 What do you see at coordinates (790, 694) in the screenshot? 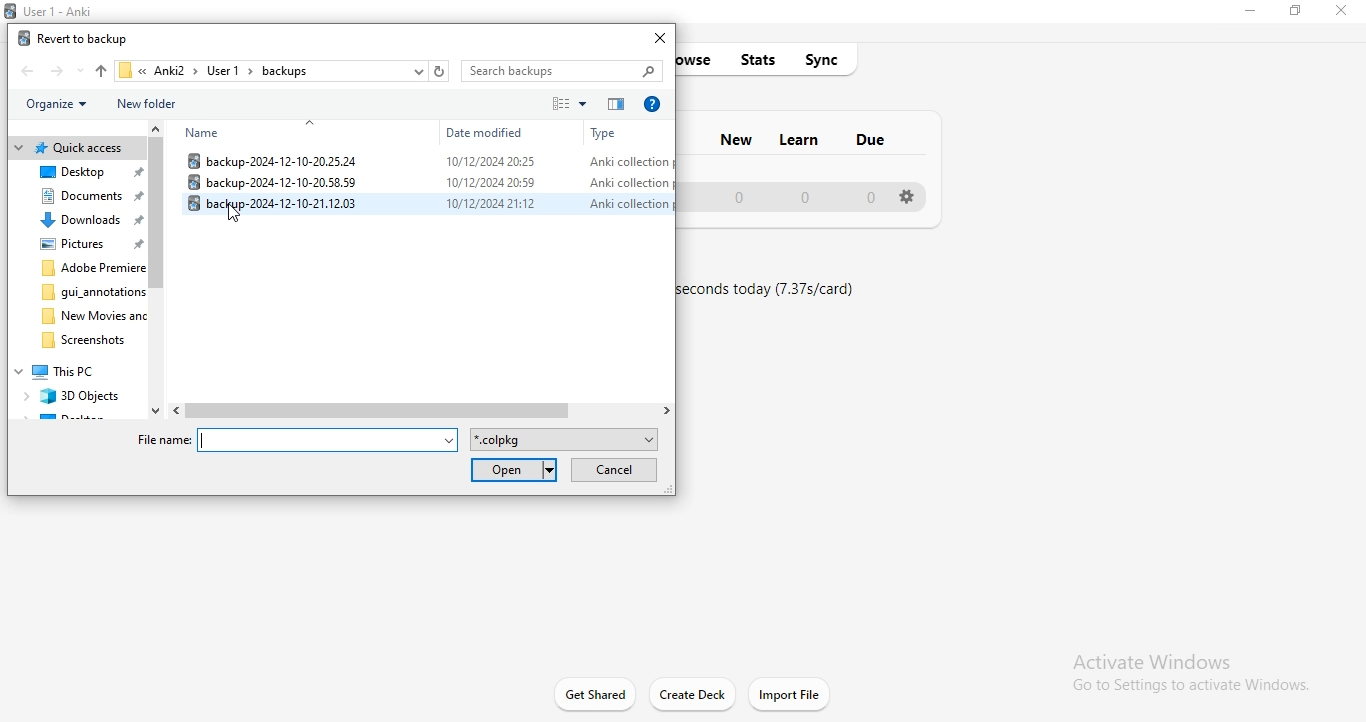
I see `import file` at bounding box center [790, 694].